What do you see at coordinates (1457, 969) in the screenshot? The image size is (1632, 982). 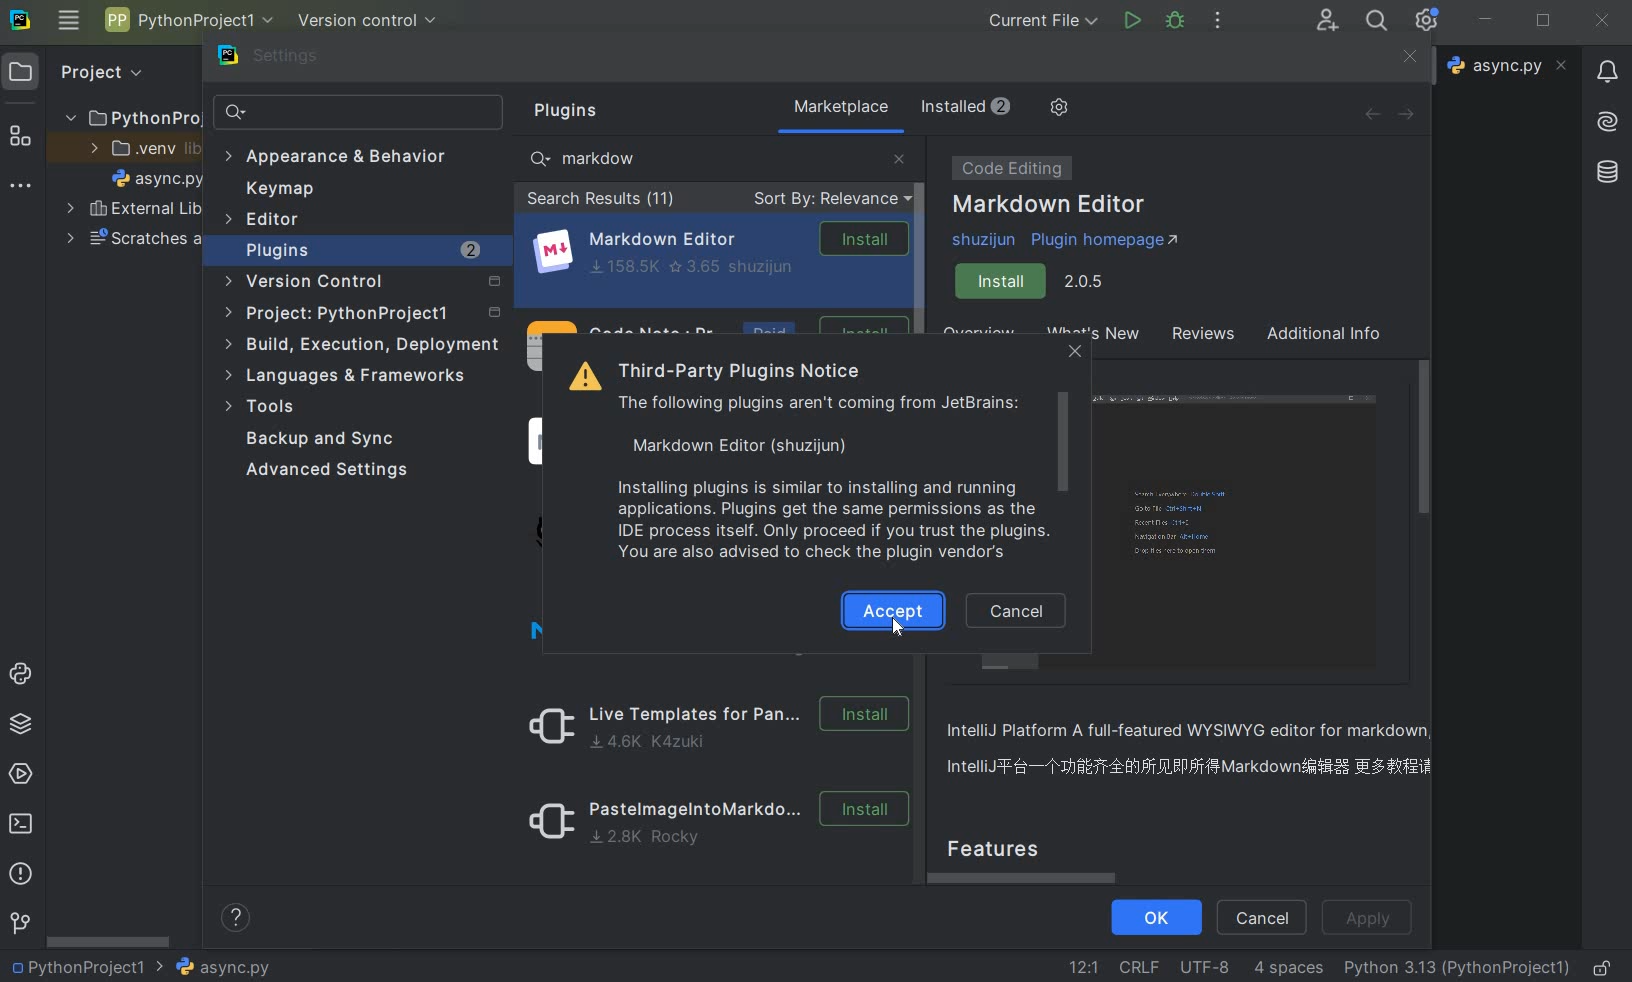 I see `current interpreter` at bounding box center [1457, 969].